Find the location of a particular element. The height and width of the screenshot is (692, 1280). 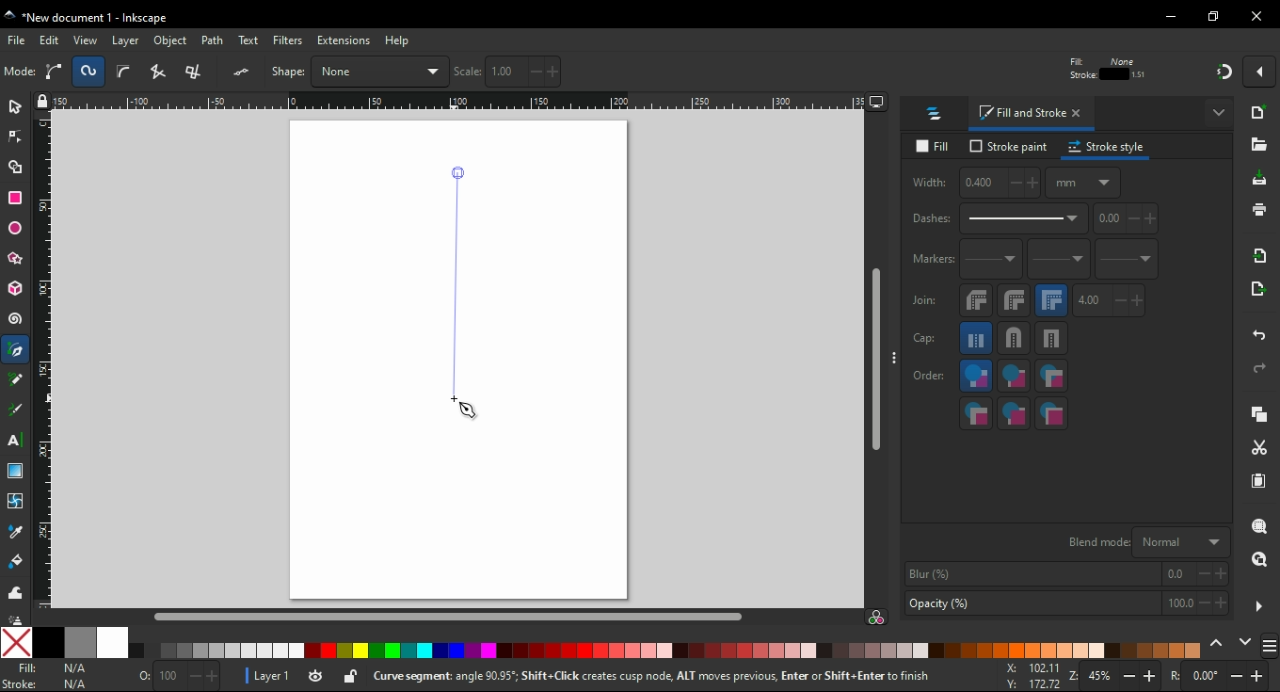

object flip  vertical is located at coordinates (286, 71).